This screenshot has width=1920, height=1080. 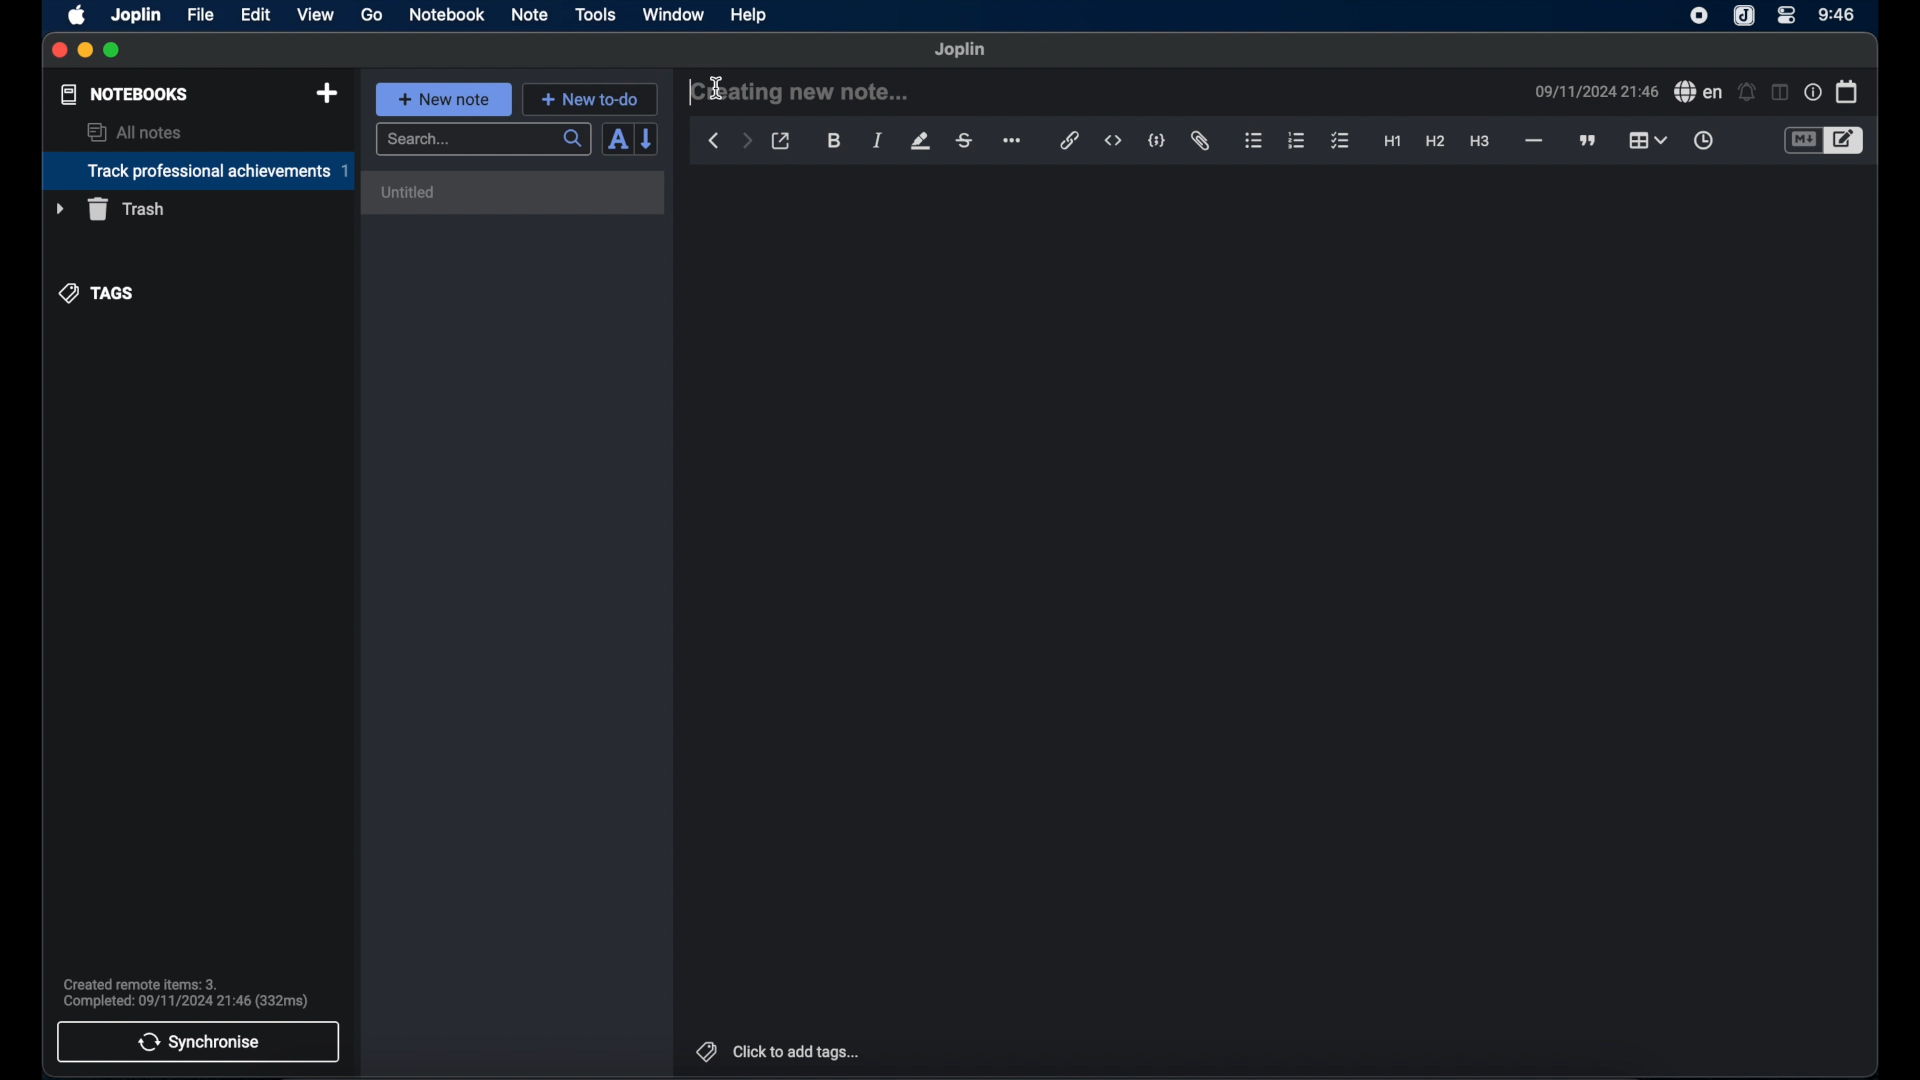 What do you see at coordinates (961, 50) in the screenshot?
I see `joplin` at bounding box center [961, 50].